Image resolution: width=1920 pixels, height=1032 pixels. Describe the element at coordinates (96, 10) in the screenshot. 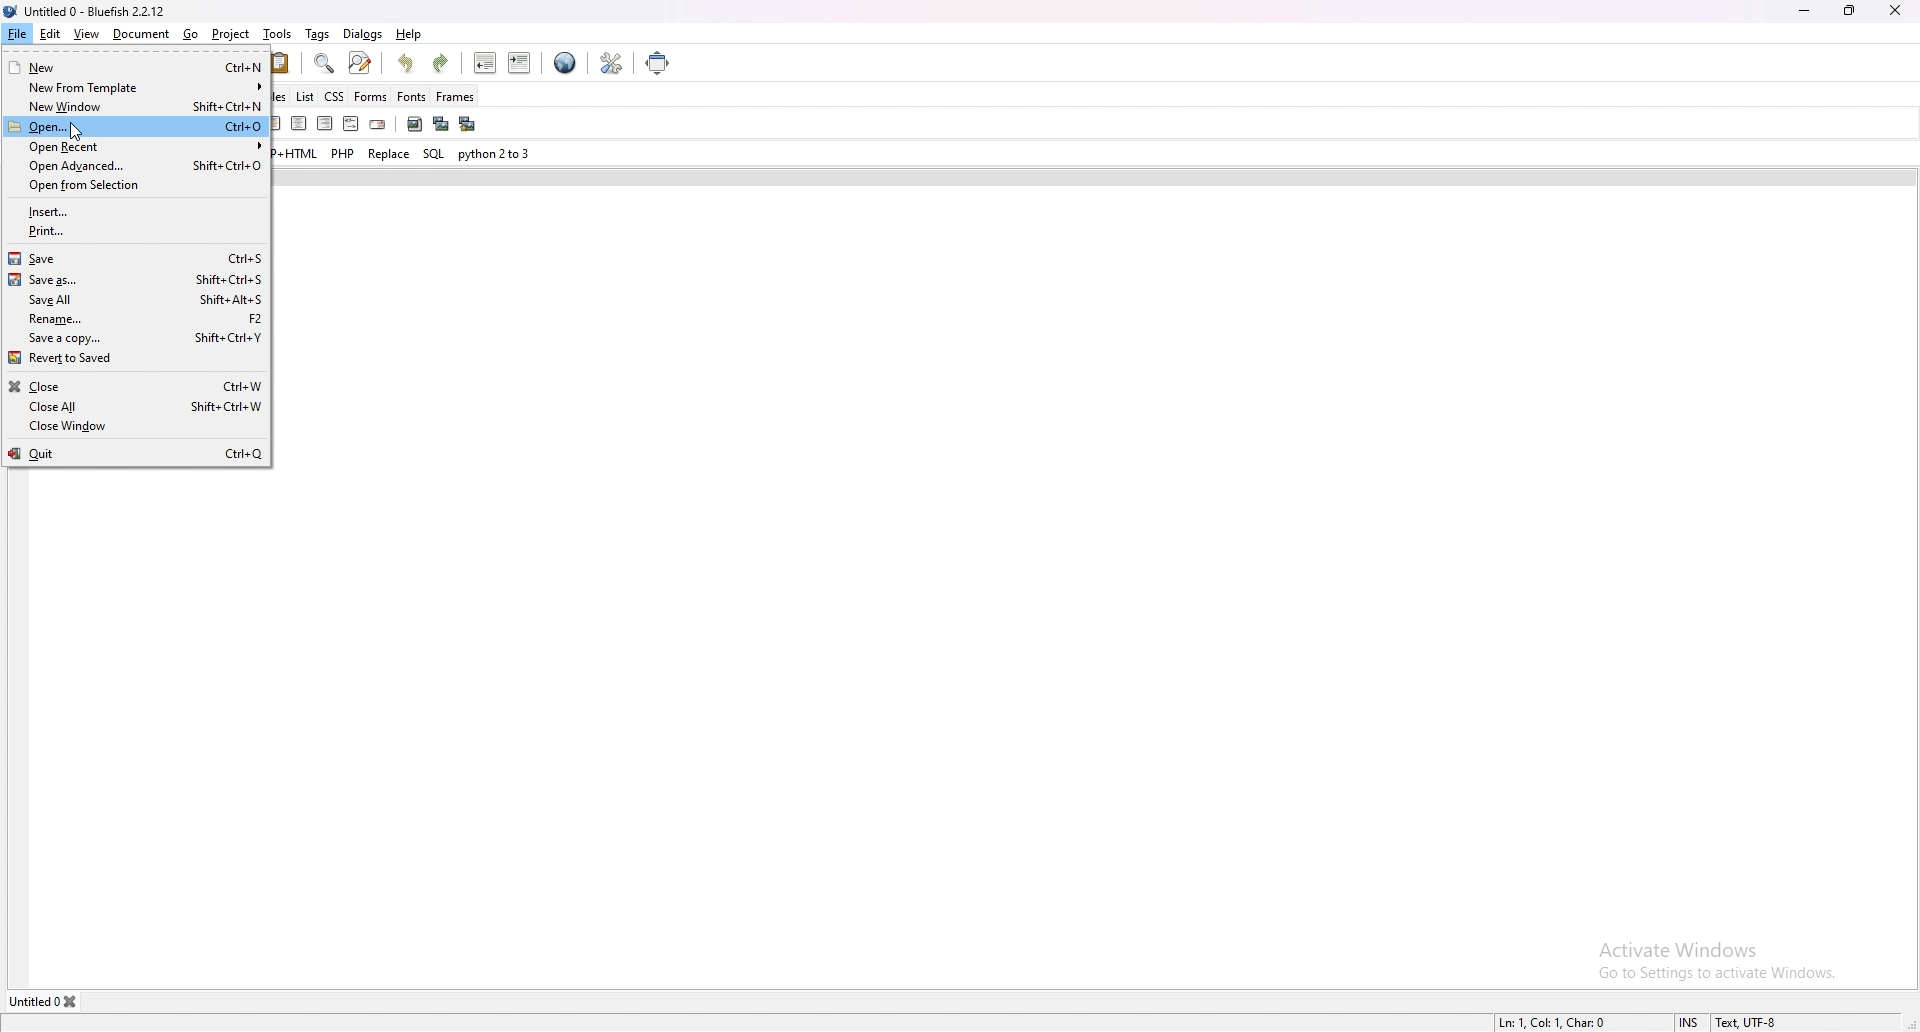

I see `Untitled 0 - Bluefish 2.2.12` at that location.